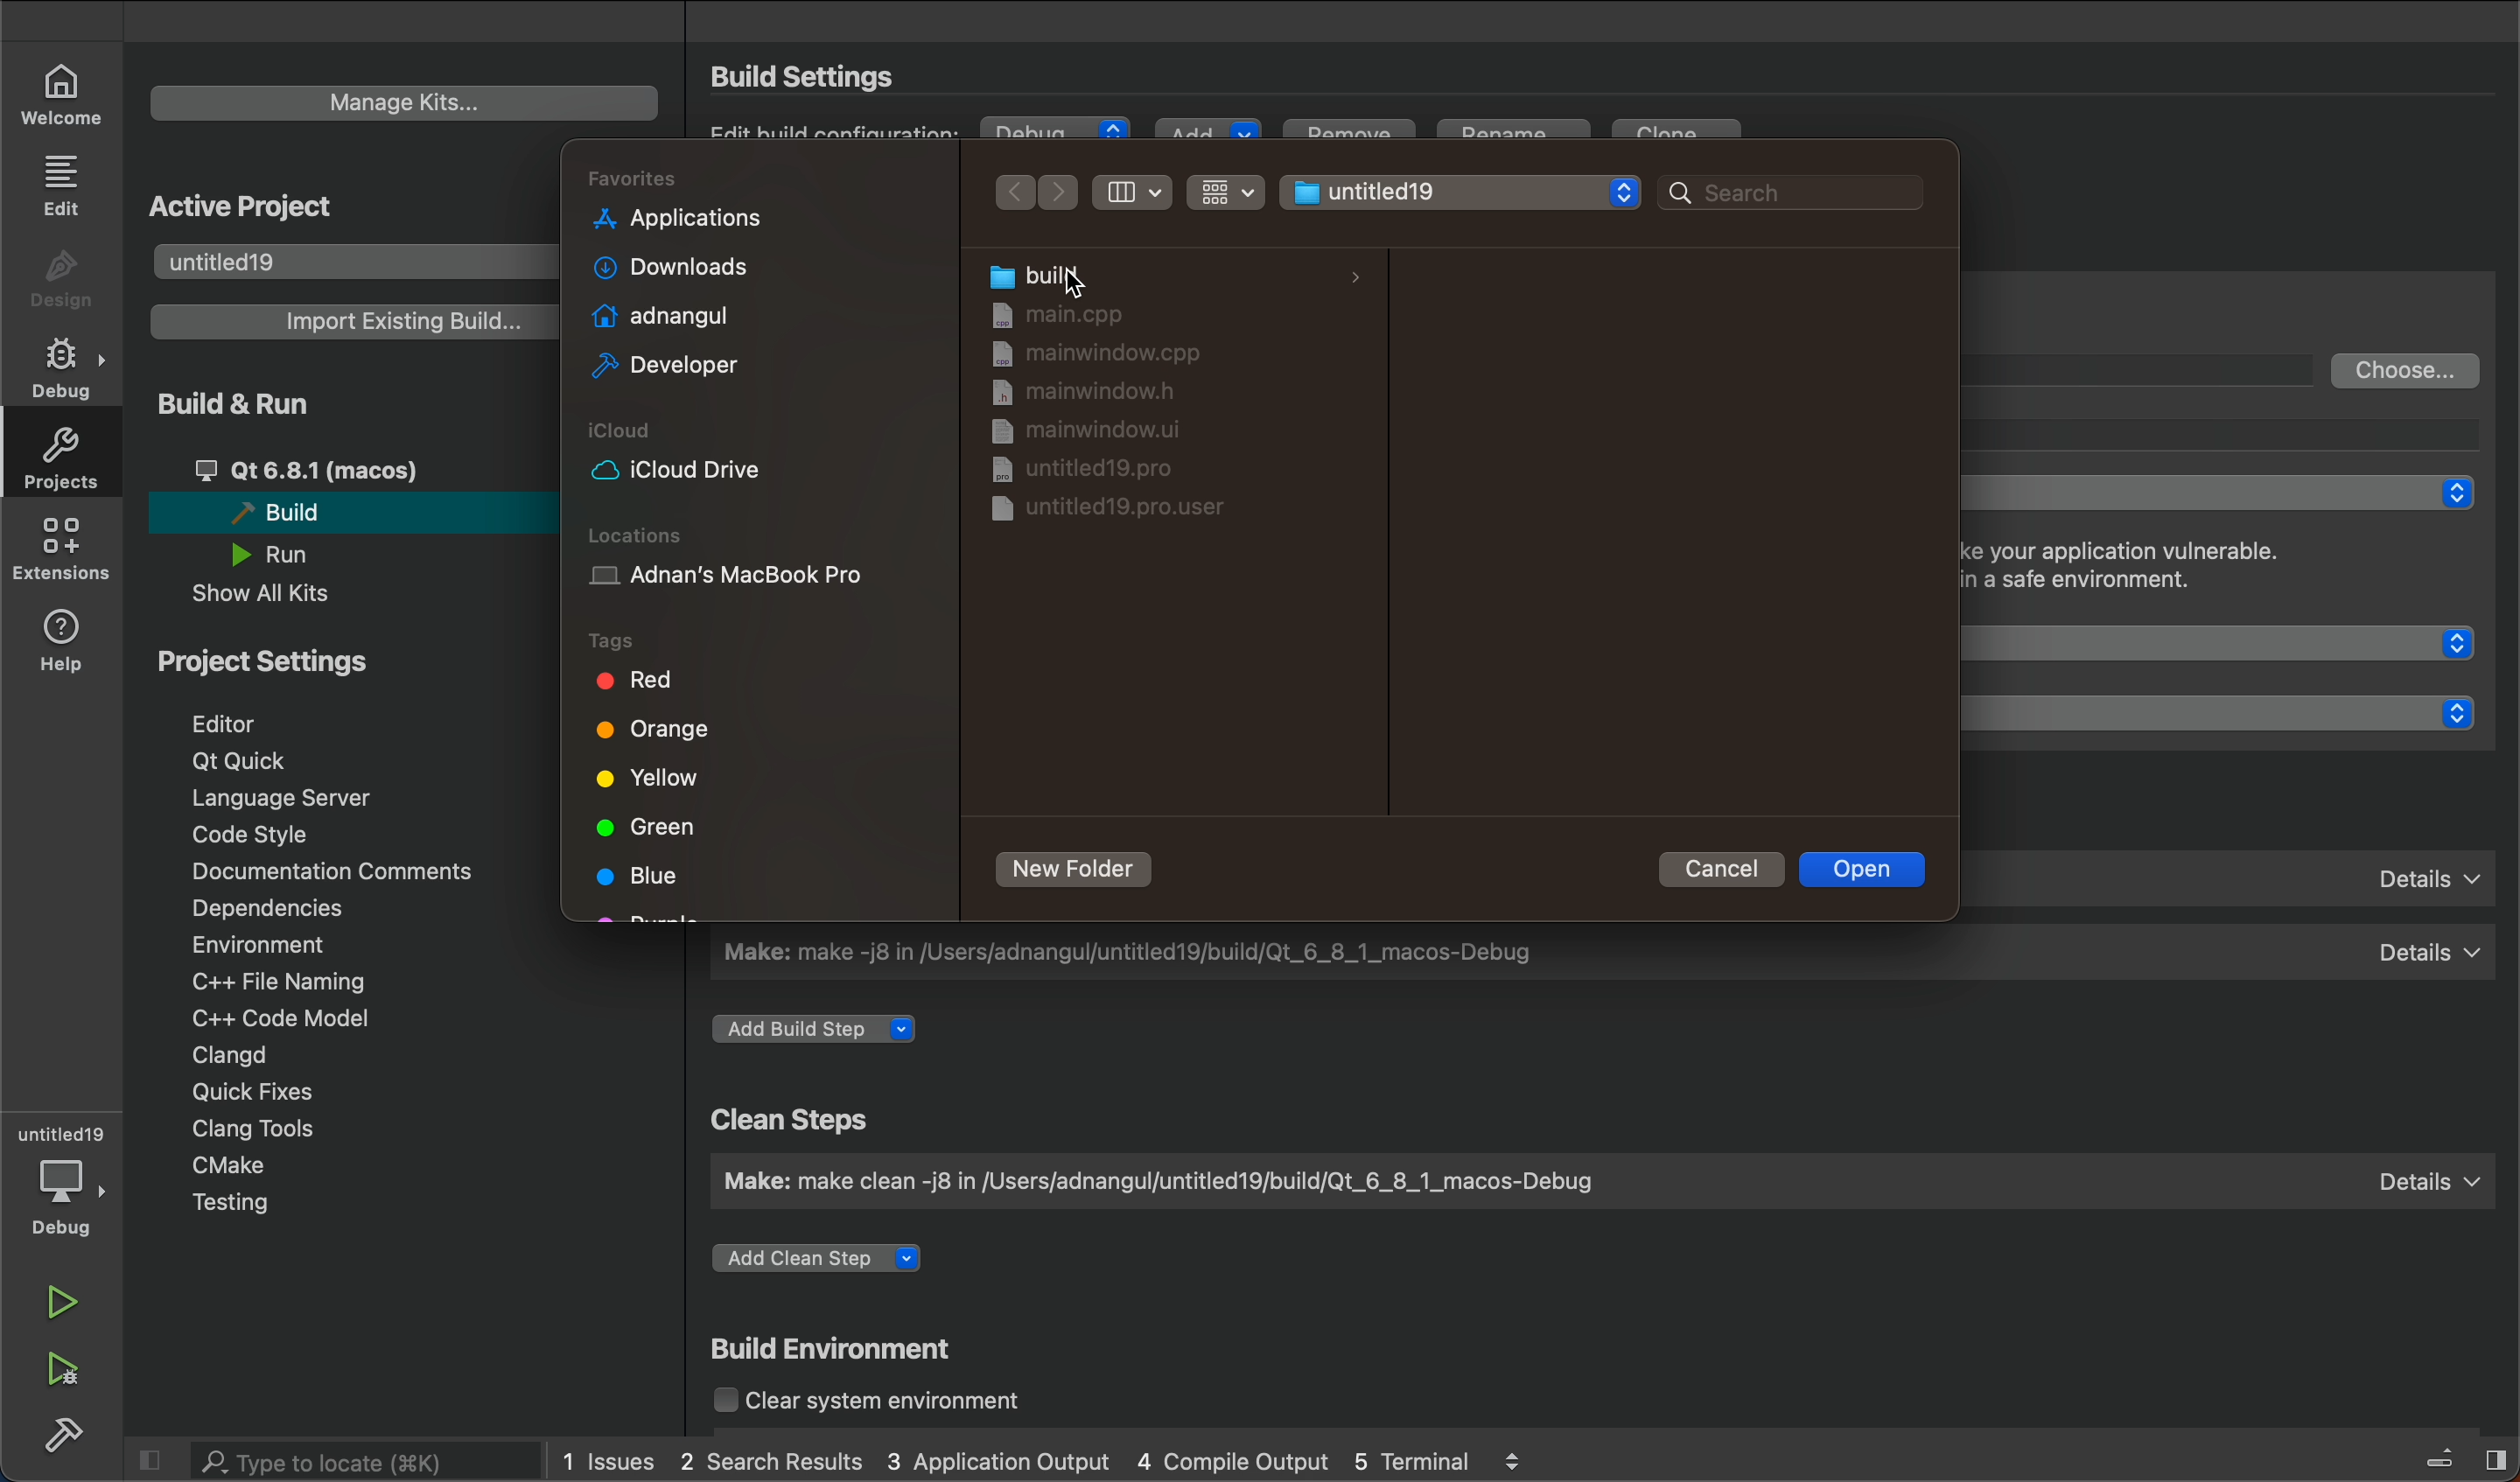  I want to click on active project, so click(249, 201).